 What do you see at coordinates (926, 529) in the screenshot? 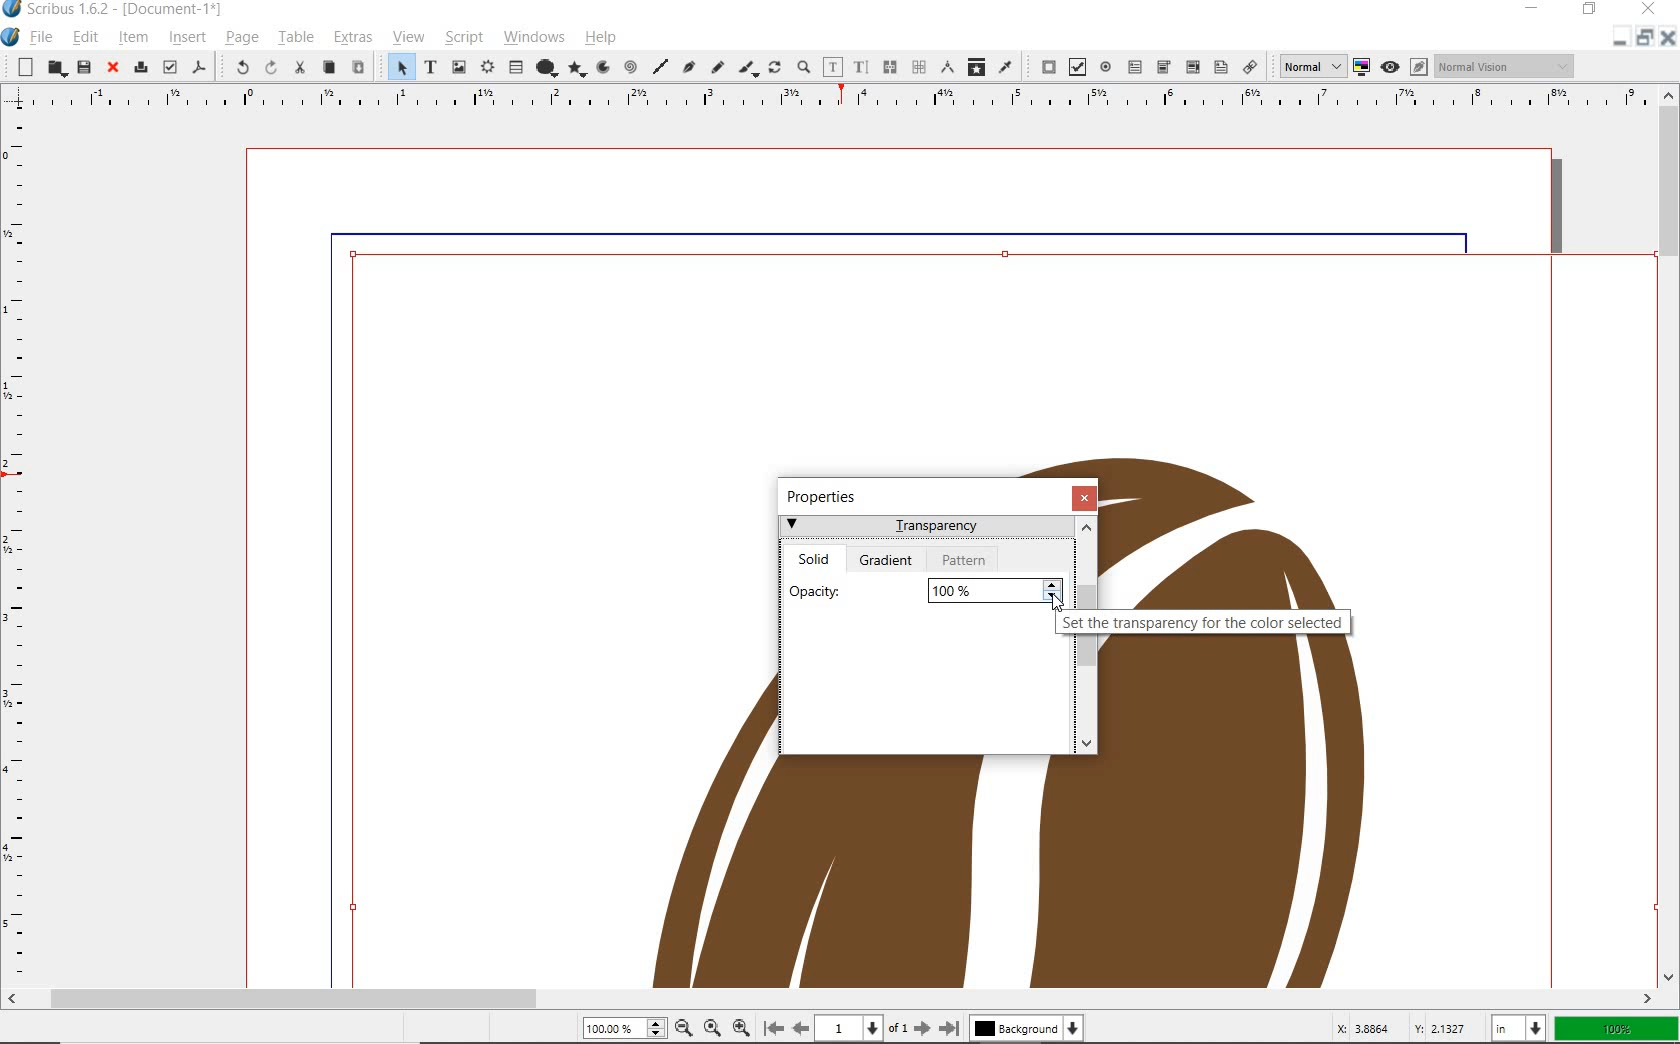
I see `Transparency` at bounding box center [926, 529].